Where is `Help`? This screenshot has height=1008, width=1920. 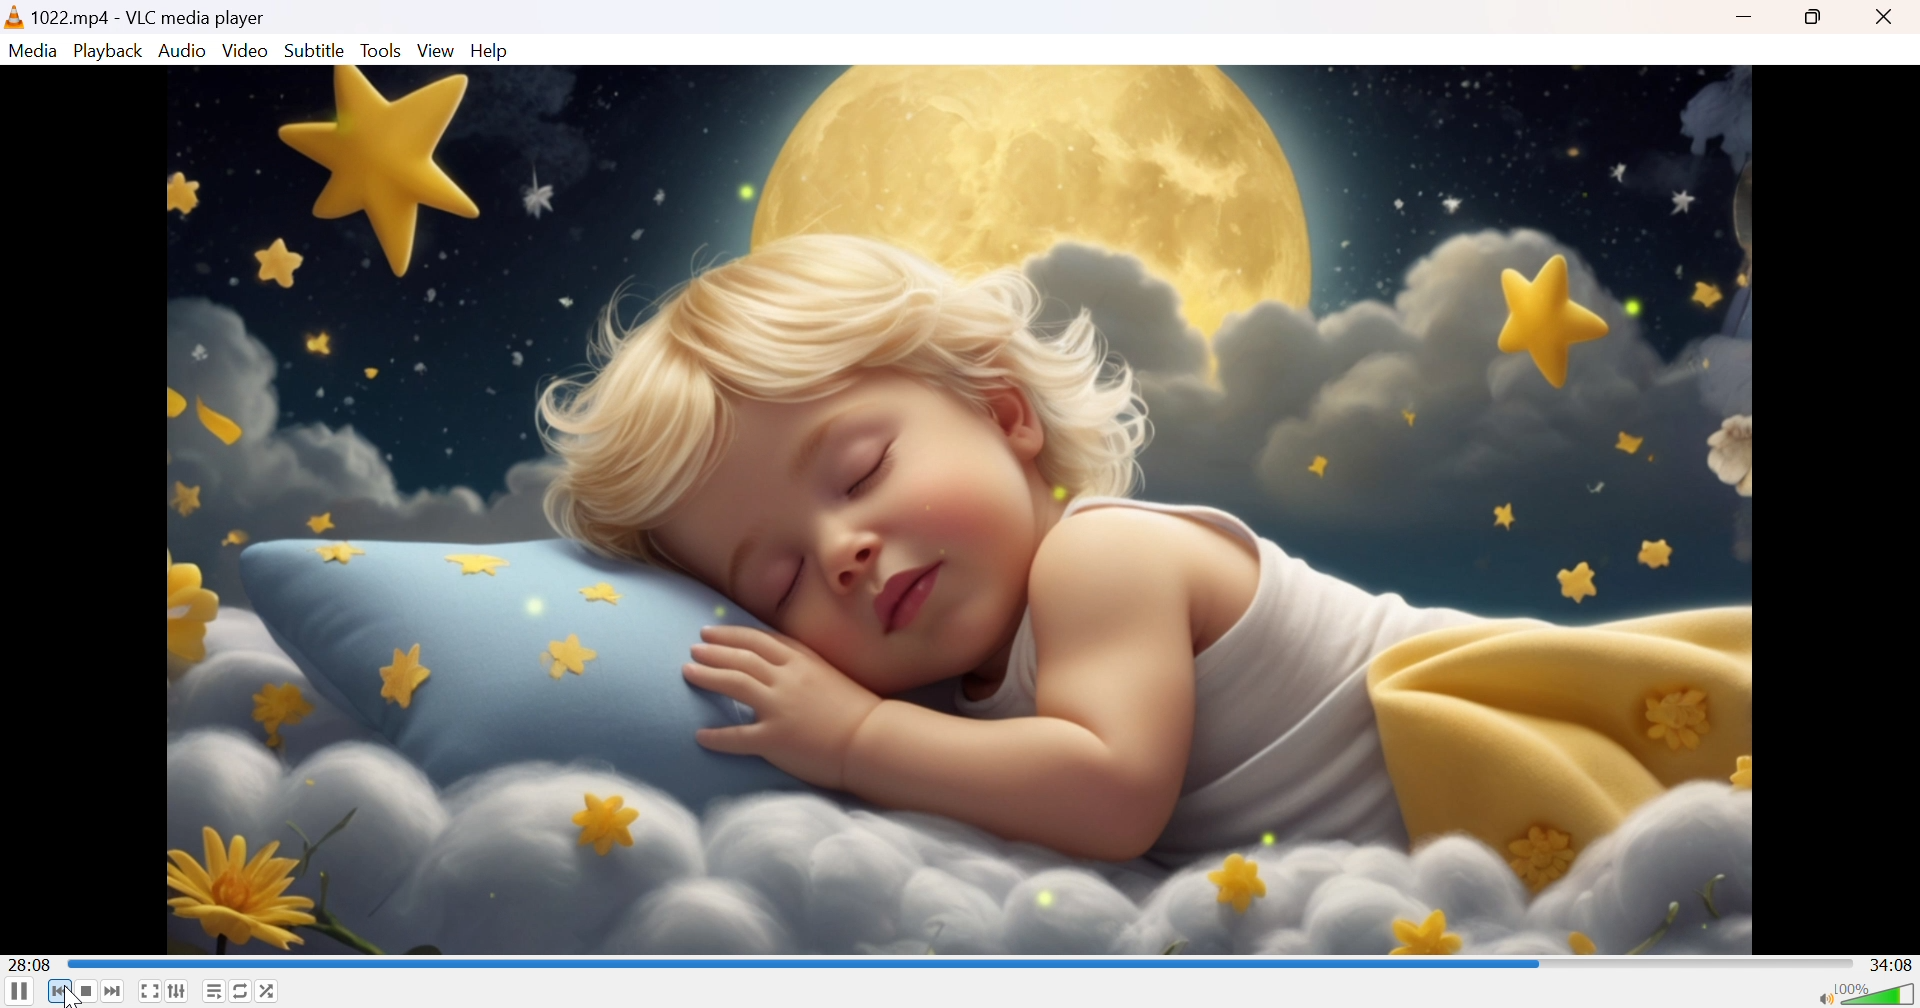 Help is located at coordinates (491, 52).